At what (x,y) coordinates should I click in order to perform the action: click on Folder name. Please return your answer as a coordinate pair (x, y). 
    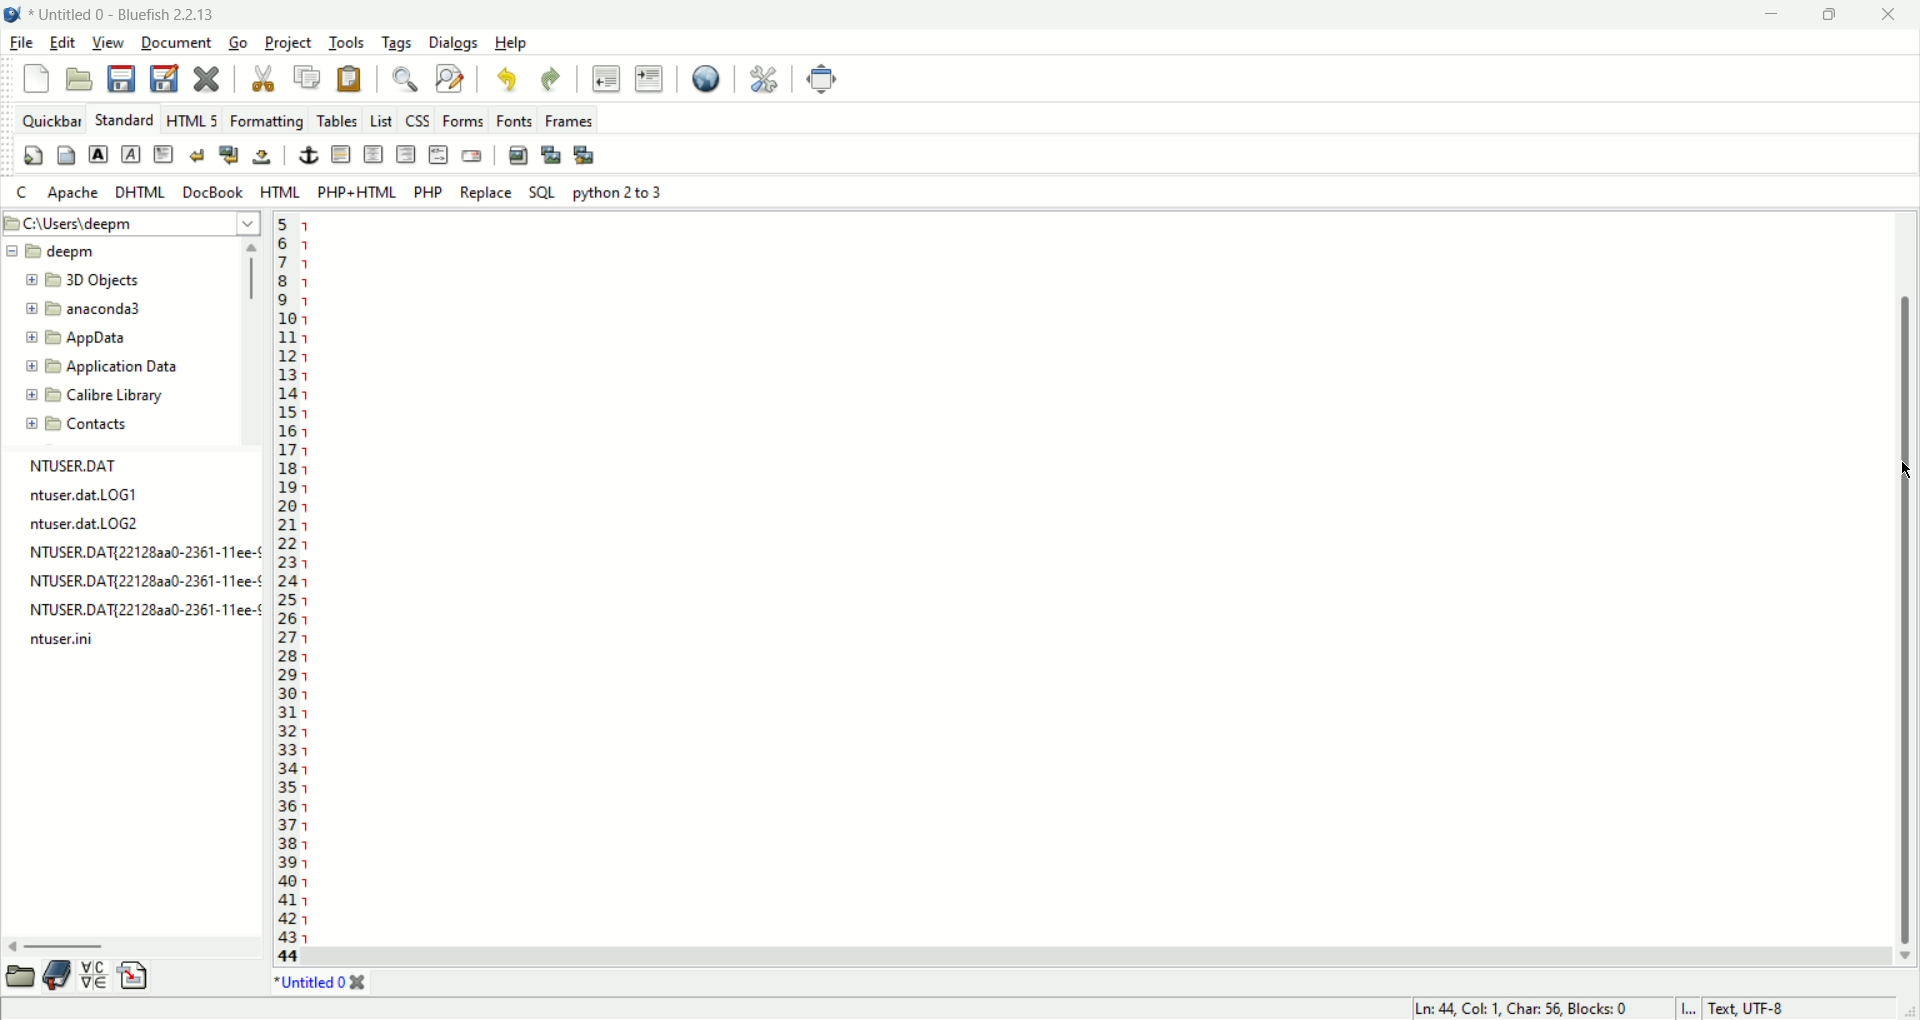
    Looking at the image, I should click on (88, 311).